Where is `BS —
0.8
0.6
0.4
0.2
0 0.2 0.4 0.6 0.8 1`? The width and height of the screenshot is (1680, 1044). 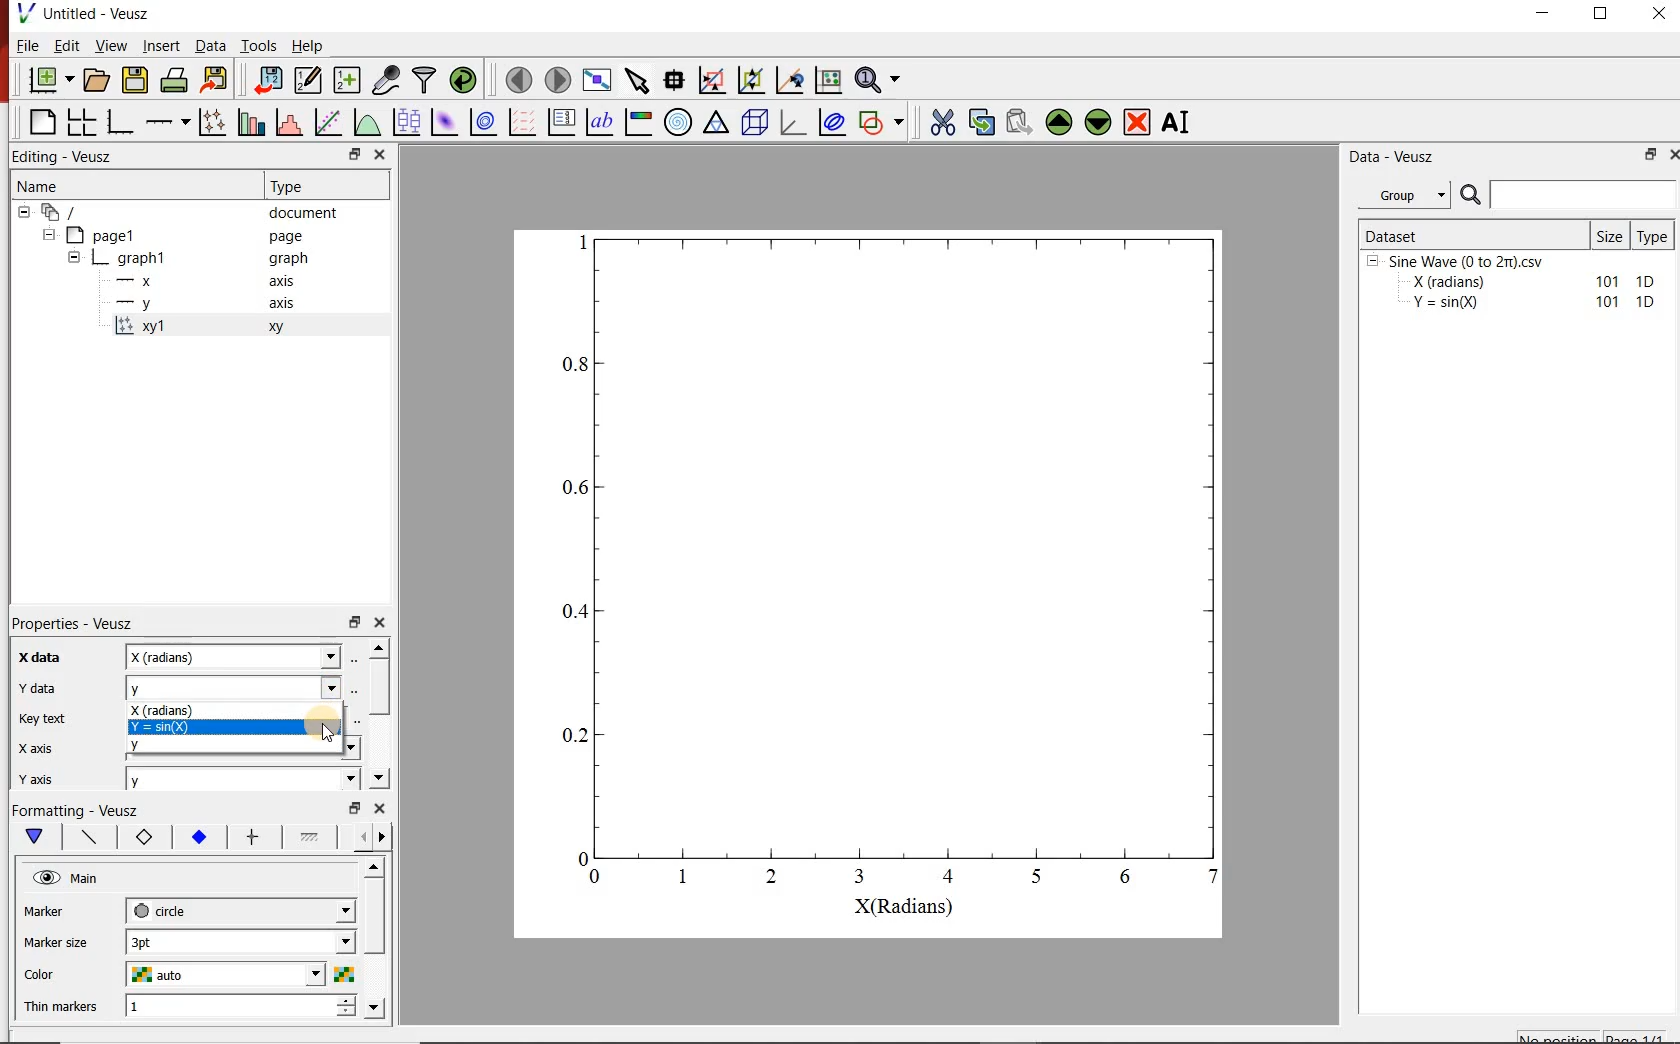
BS —
0.8
0.6
0.4
0.2
0 0.2 0.4 0.6 0.8 1 is located at coordinates (893, 573).